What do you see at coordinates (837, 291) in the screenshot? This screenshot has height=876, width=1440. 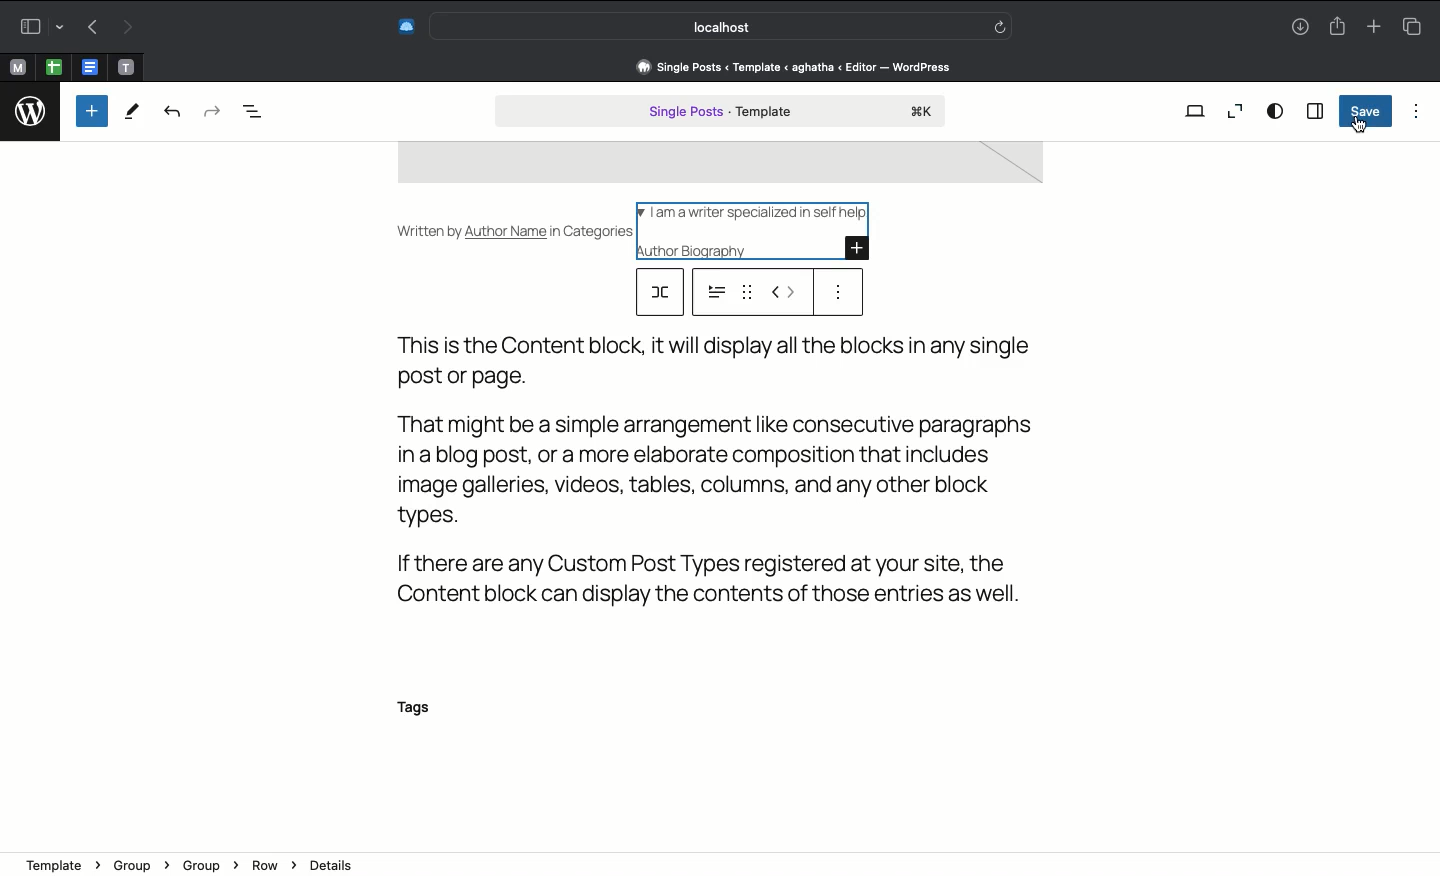 I see `Options` at bounding box center [837, 291].